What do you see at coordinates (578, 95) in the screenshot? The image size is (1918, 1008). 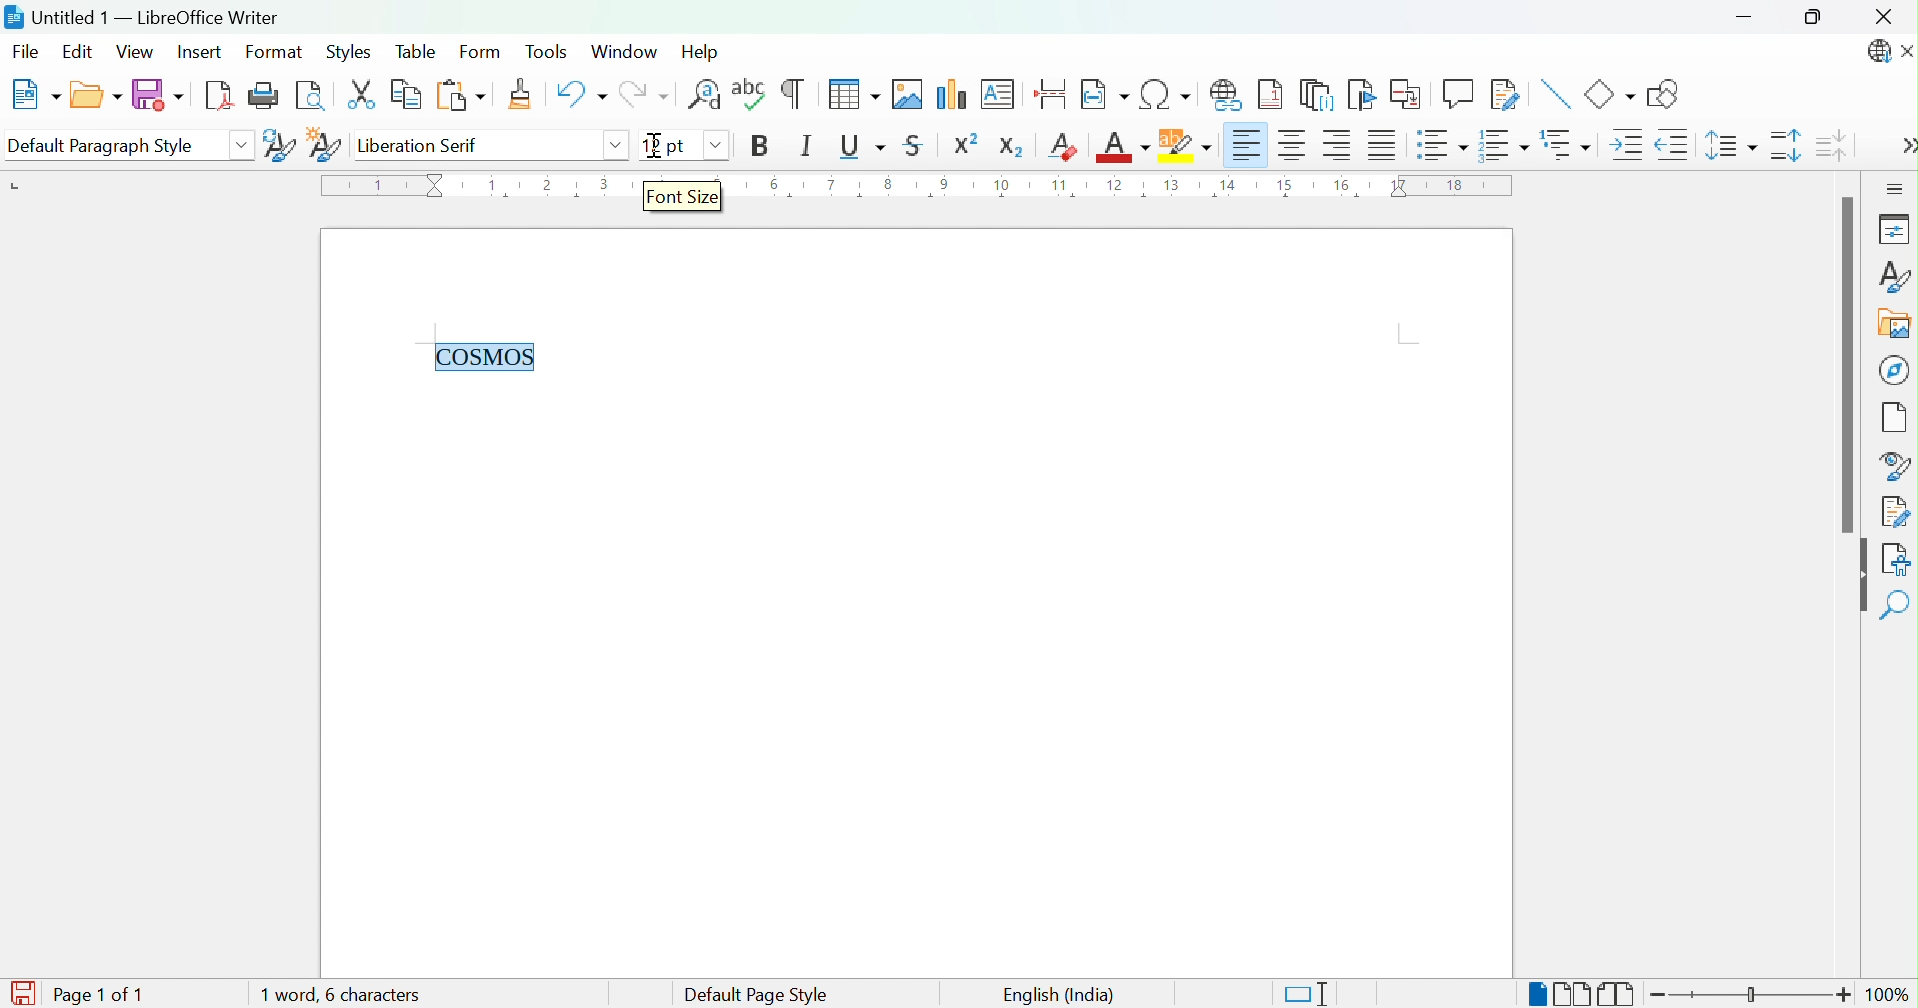 I see `Undo` at bounding box center [578, 95].